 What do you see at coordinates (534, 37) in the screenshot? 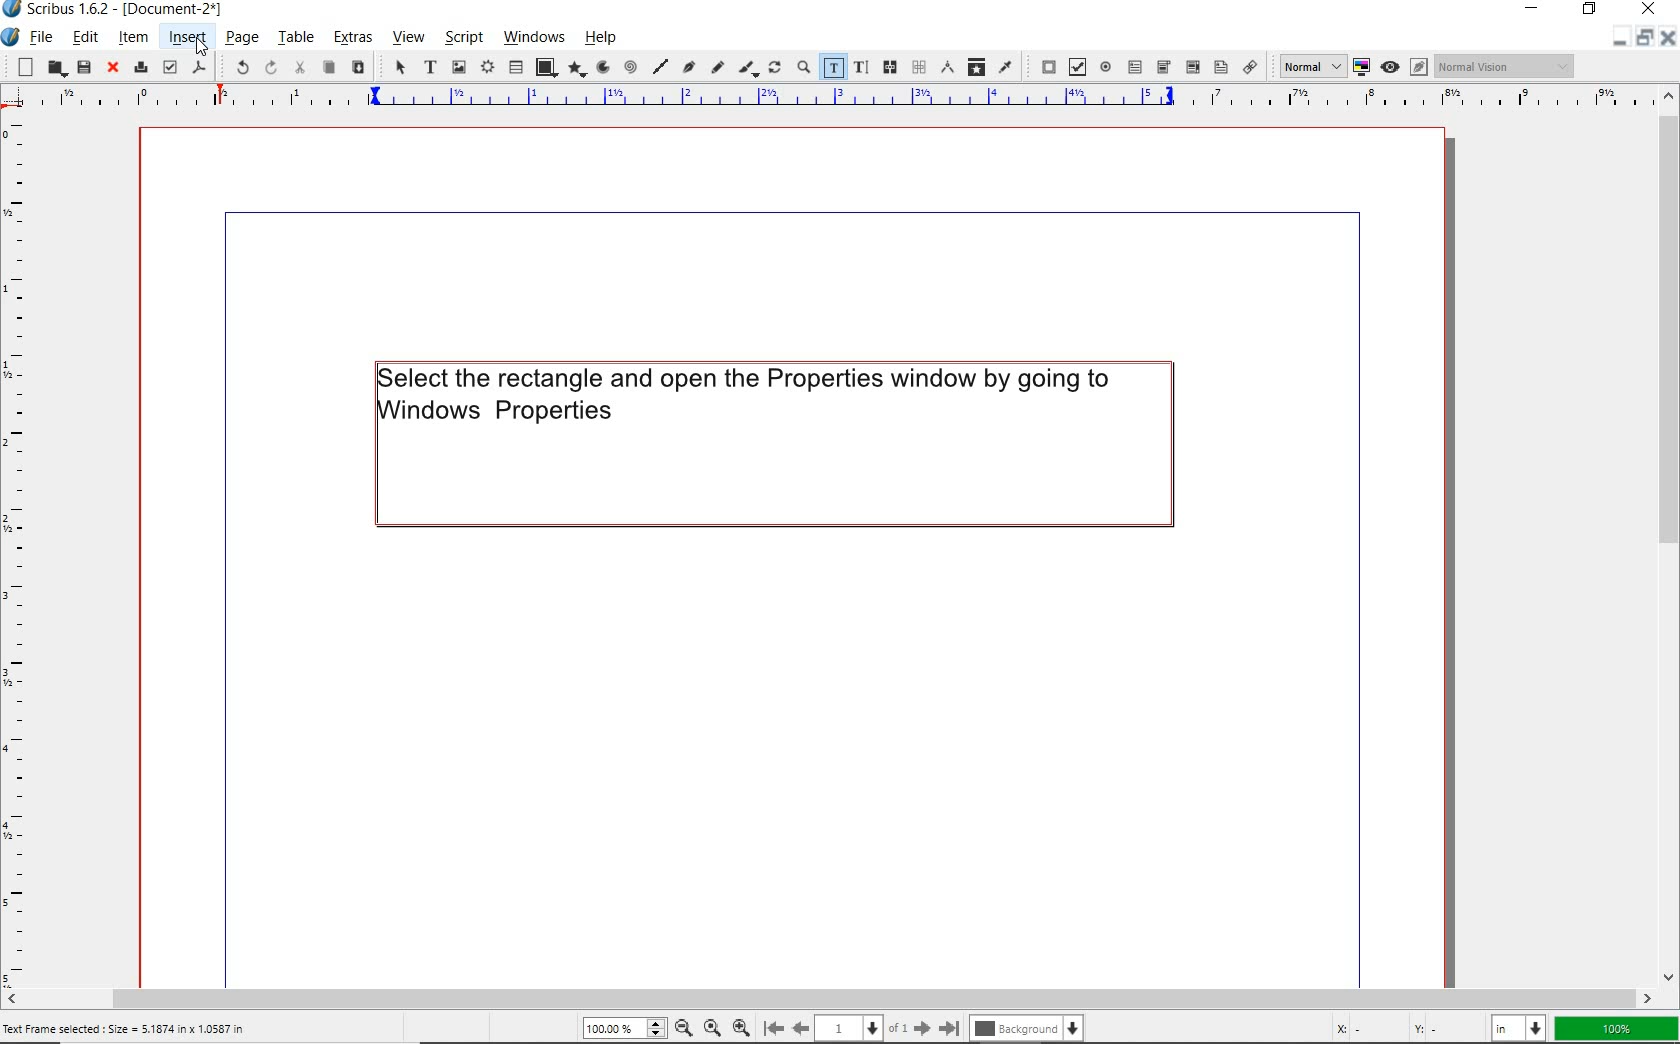
I see `windows` at bounding box center [534, 37].